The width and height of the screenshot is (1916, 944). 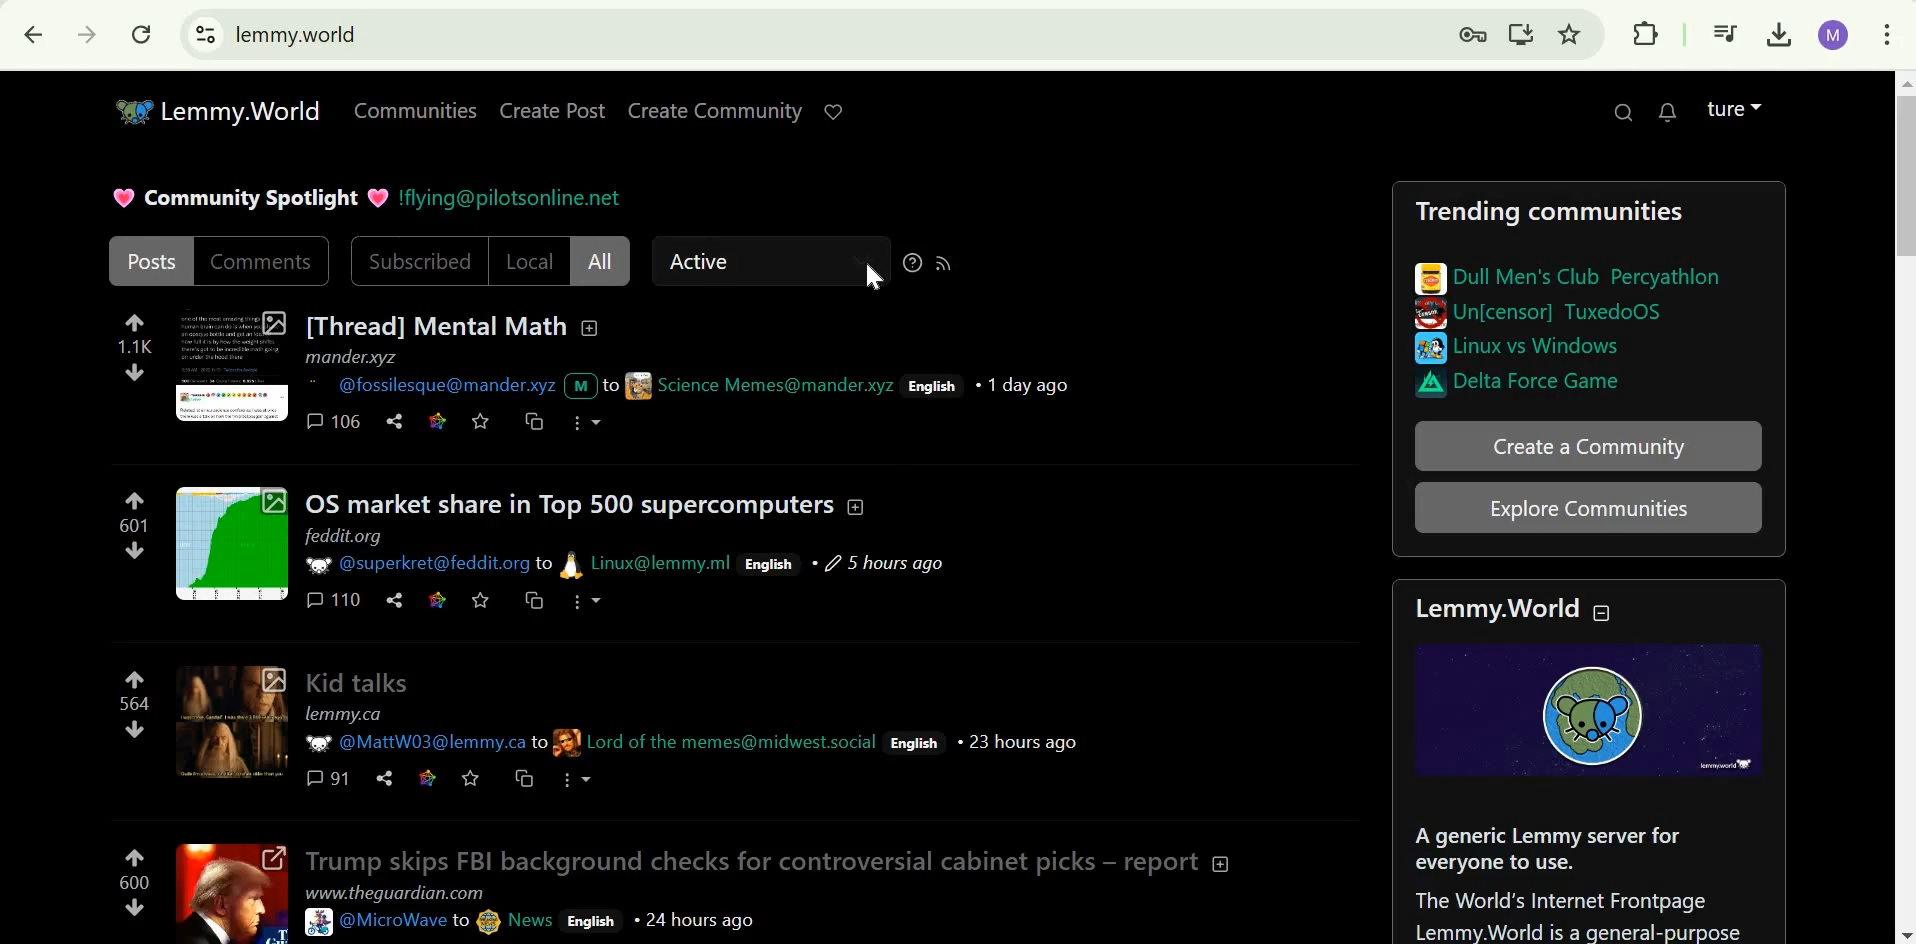 I want to click on Link, so click(x=435, y=422).